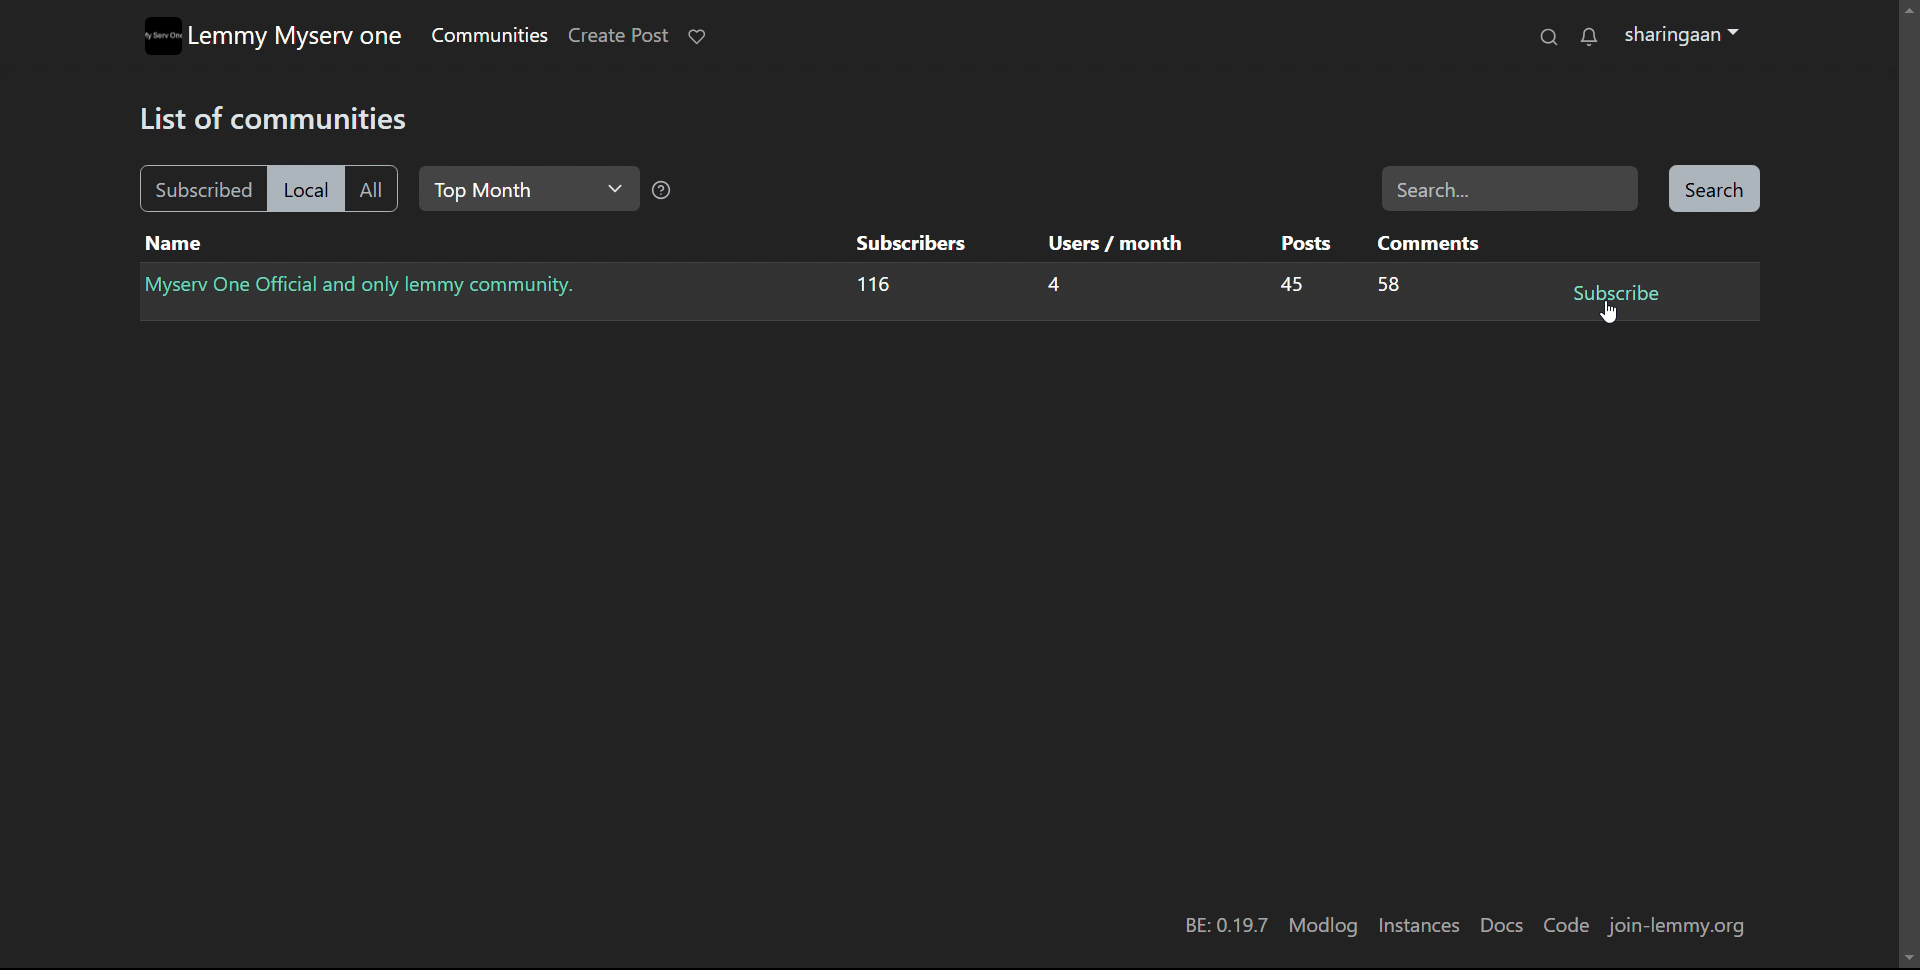  What do you see at coordinates (161, 36) in the screenshot?
I see `logo` at bounding box center [161, 36].